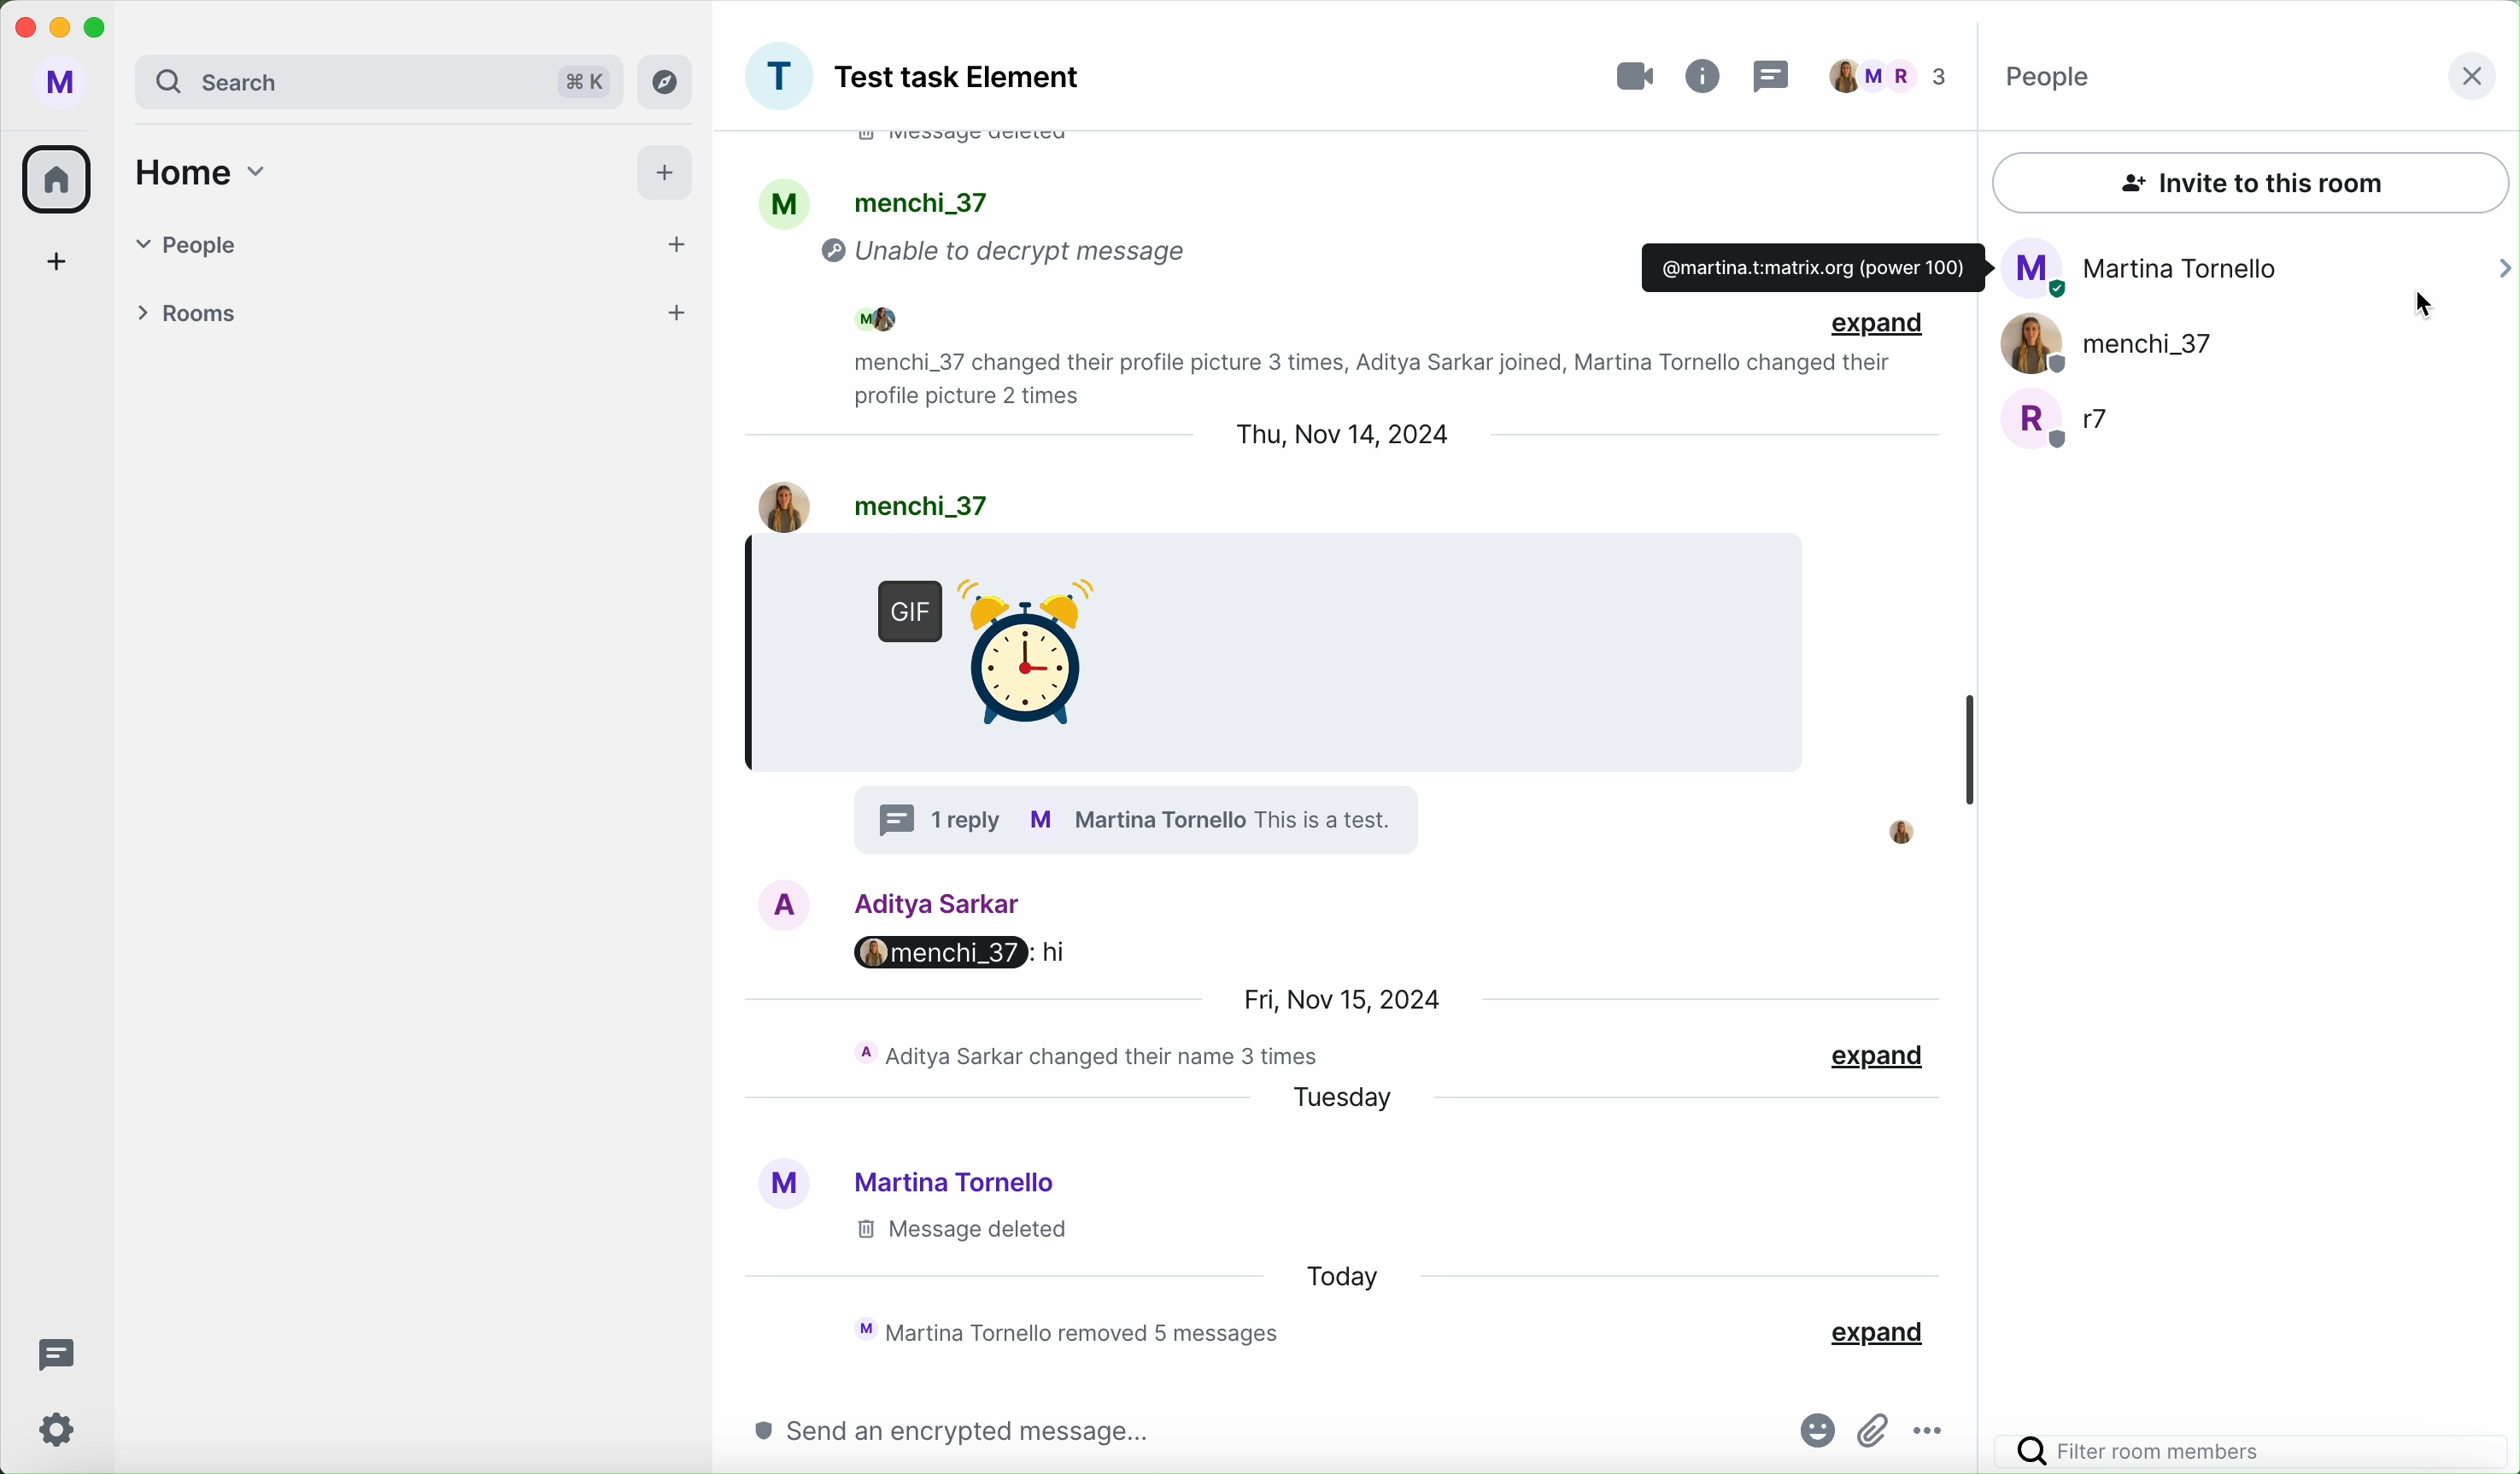 This screenshot has height=1474, width=2520. Describe the element at coordinates (767, 504) in the screenshot. I see `image profile` at that location.